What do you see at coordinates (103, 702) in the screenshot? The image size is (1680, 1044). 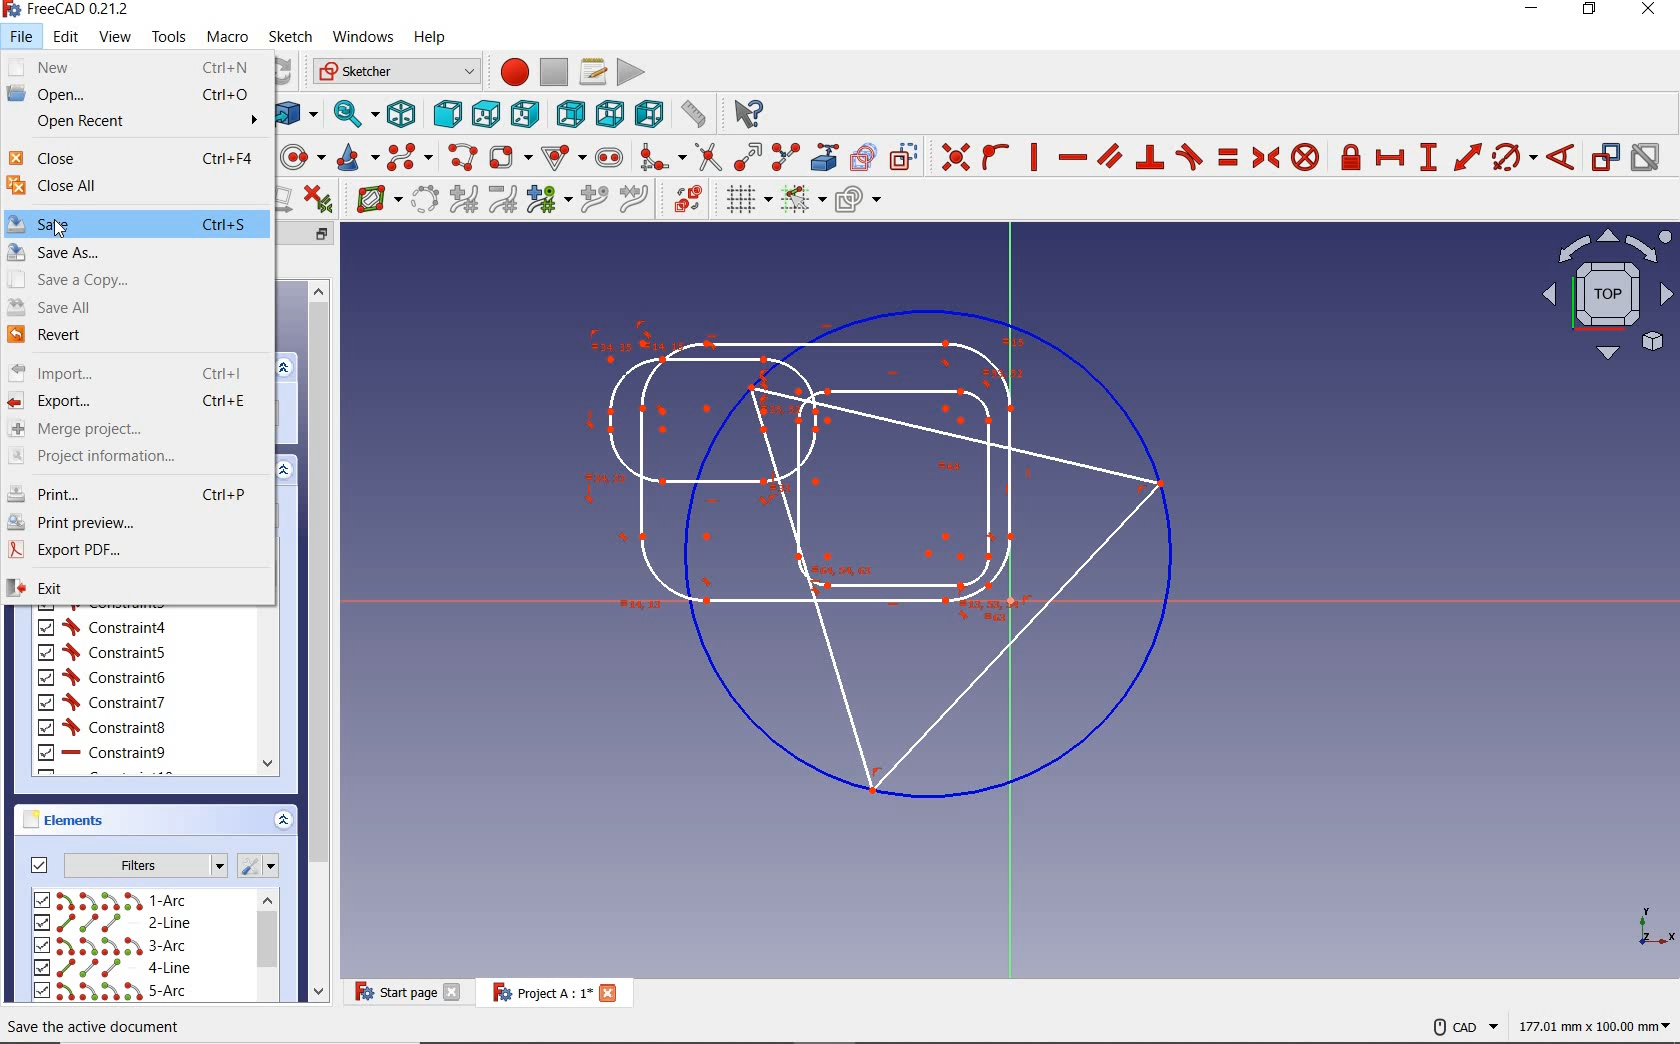 I see `constraint7` at bounding box center [103, 702].